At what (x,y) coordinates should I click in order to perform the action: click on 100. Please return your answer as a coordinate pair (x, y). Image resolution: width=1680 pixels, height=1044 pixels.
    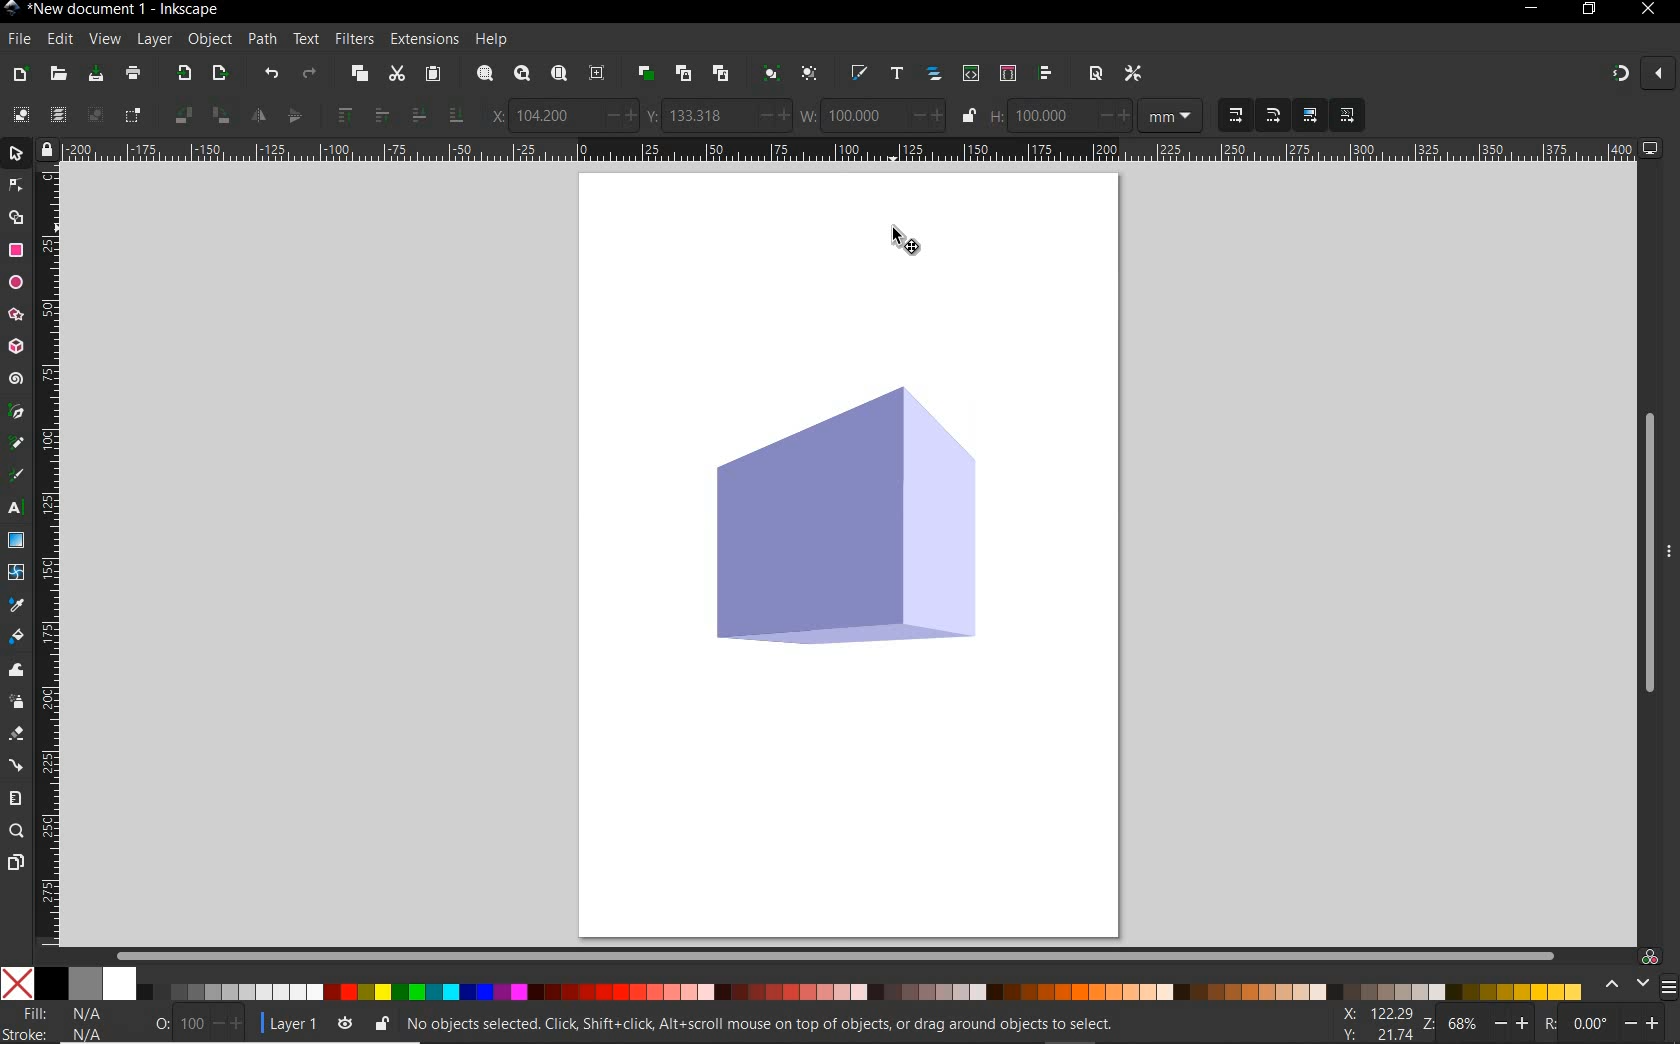
    Looking at the image, I should click on (1048, 115).